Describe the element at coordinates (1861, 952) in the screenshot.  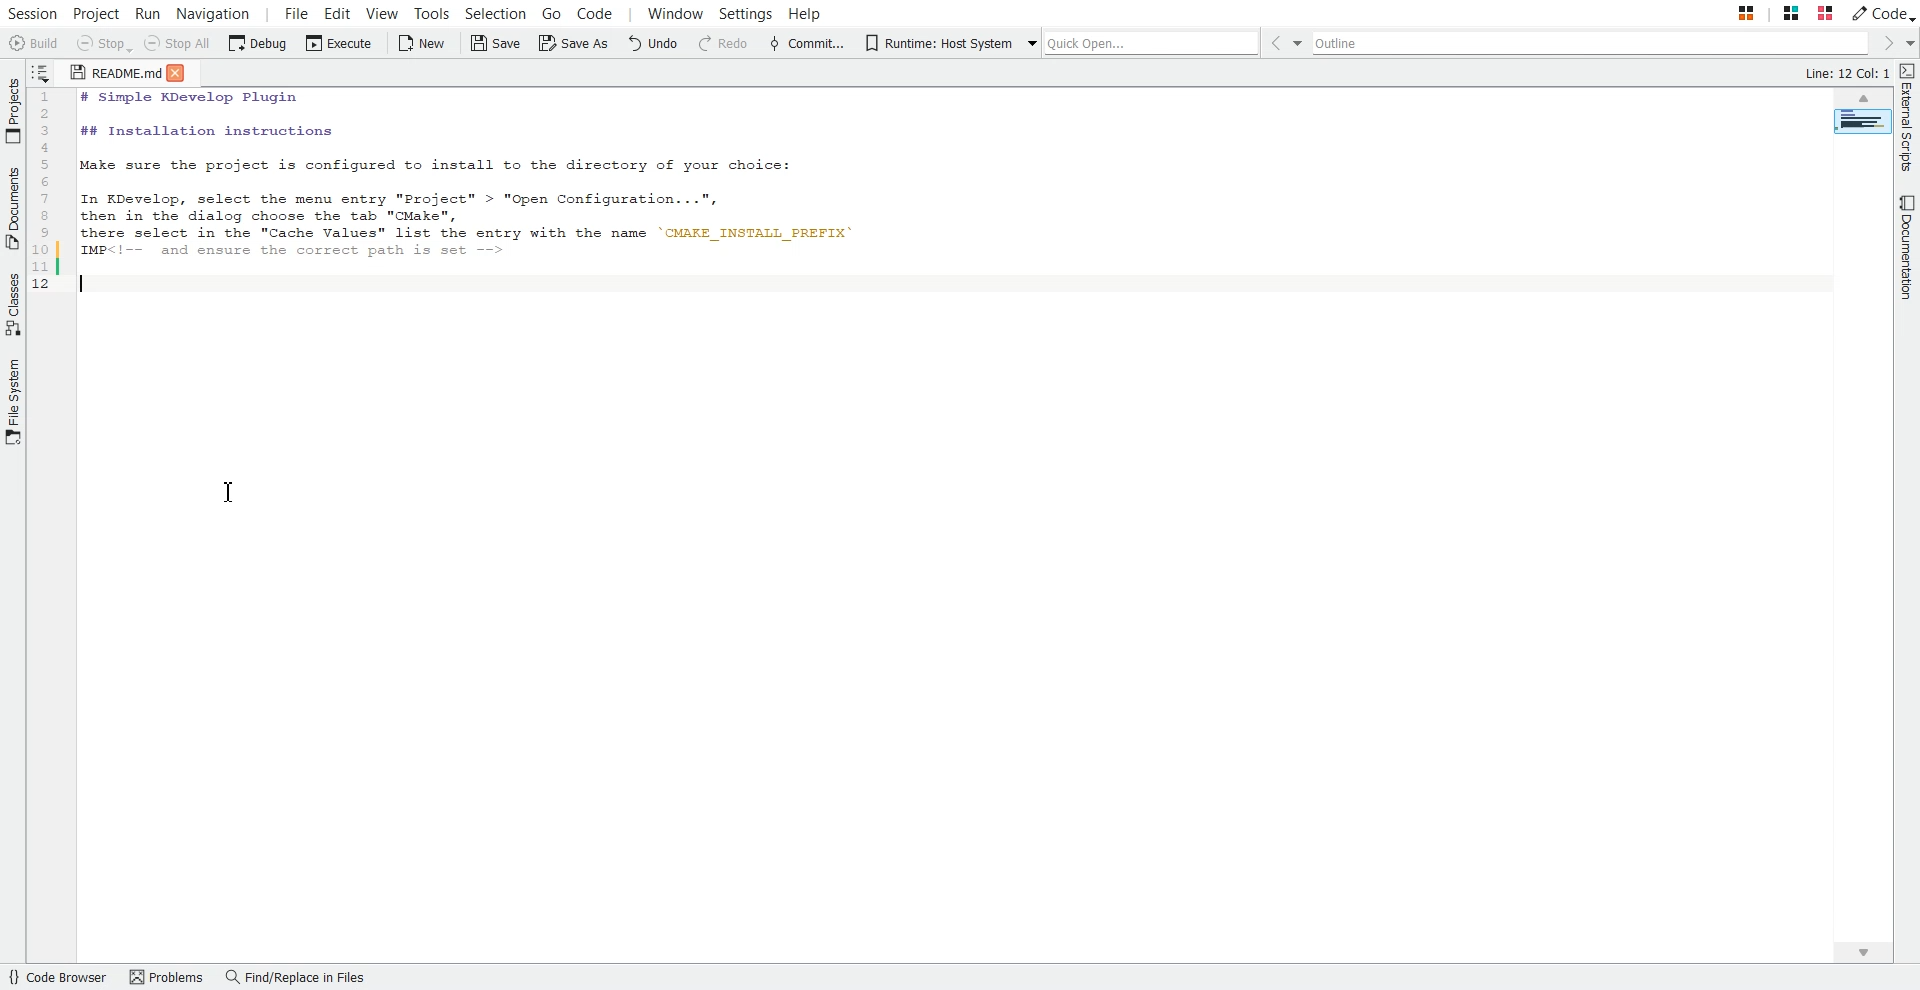
I see `Scroll down` at that location.